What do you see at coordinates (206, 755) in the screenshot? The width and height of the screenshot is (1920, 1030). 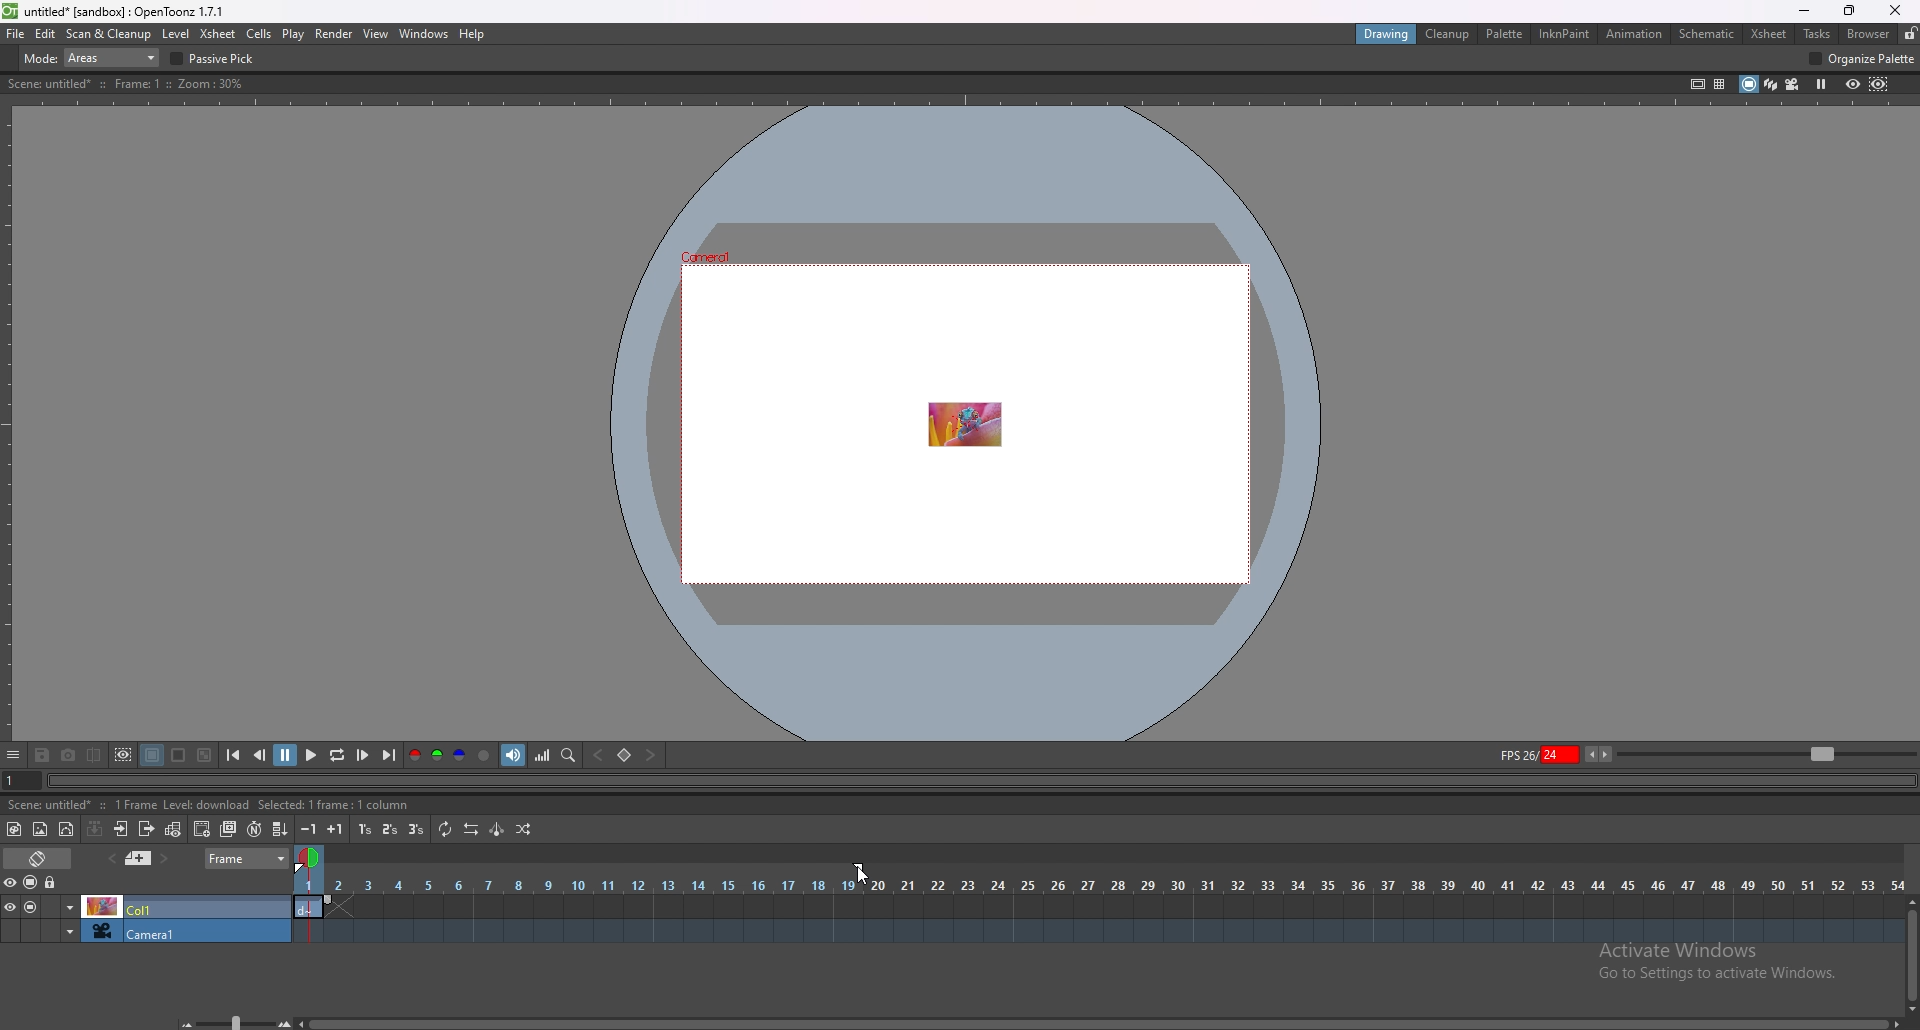 I see `checkered background` at bounding box center [206, 755].